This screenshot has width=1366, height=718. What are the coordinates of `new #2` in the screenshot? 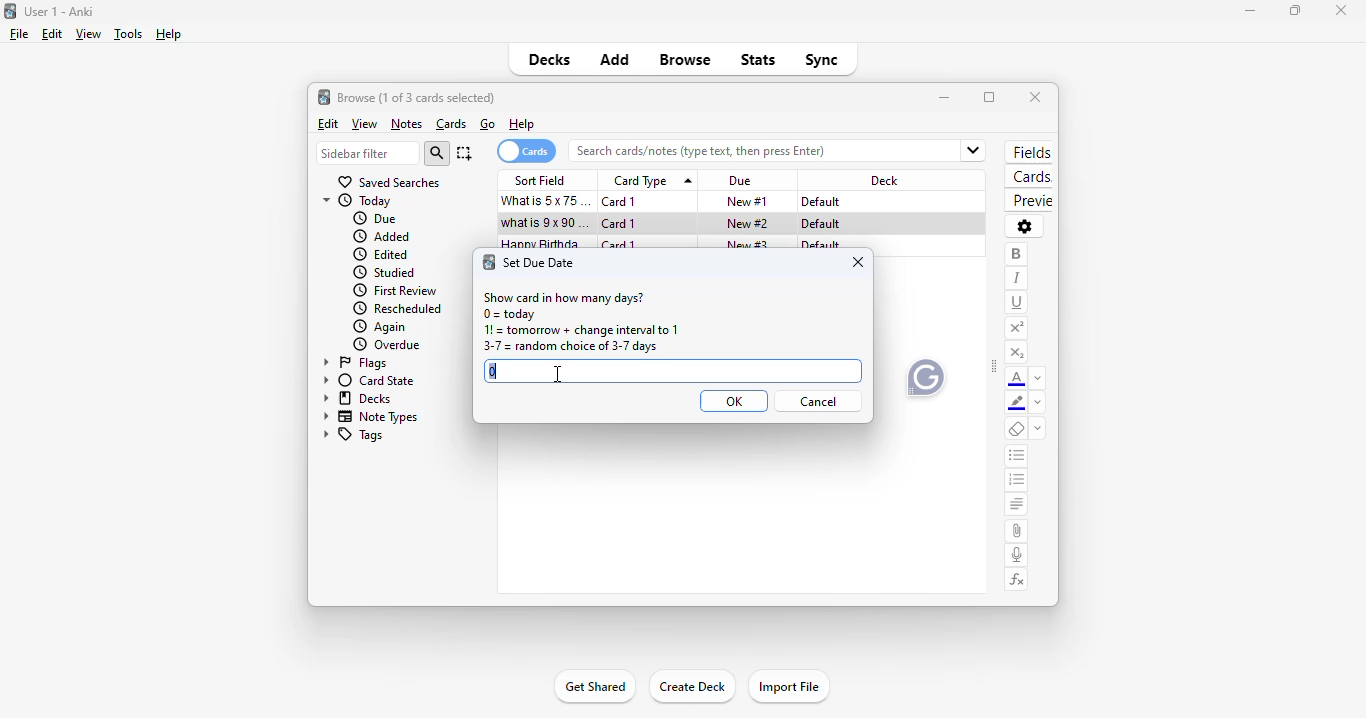 It's located at (750, 223).